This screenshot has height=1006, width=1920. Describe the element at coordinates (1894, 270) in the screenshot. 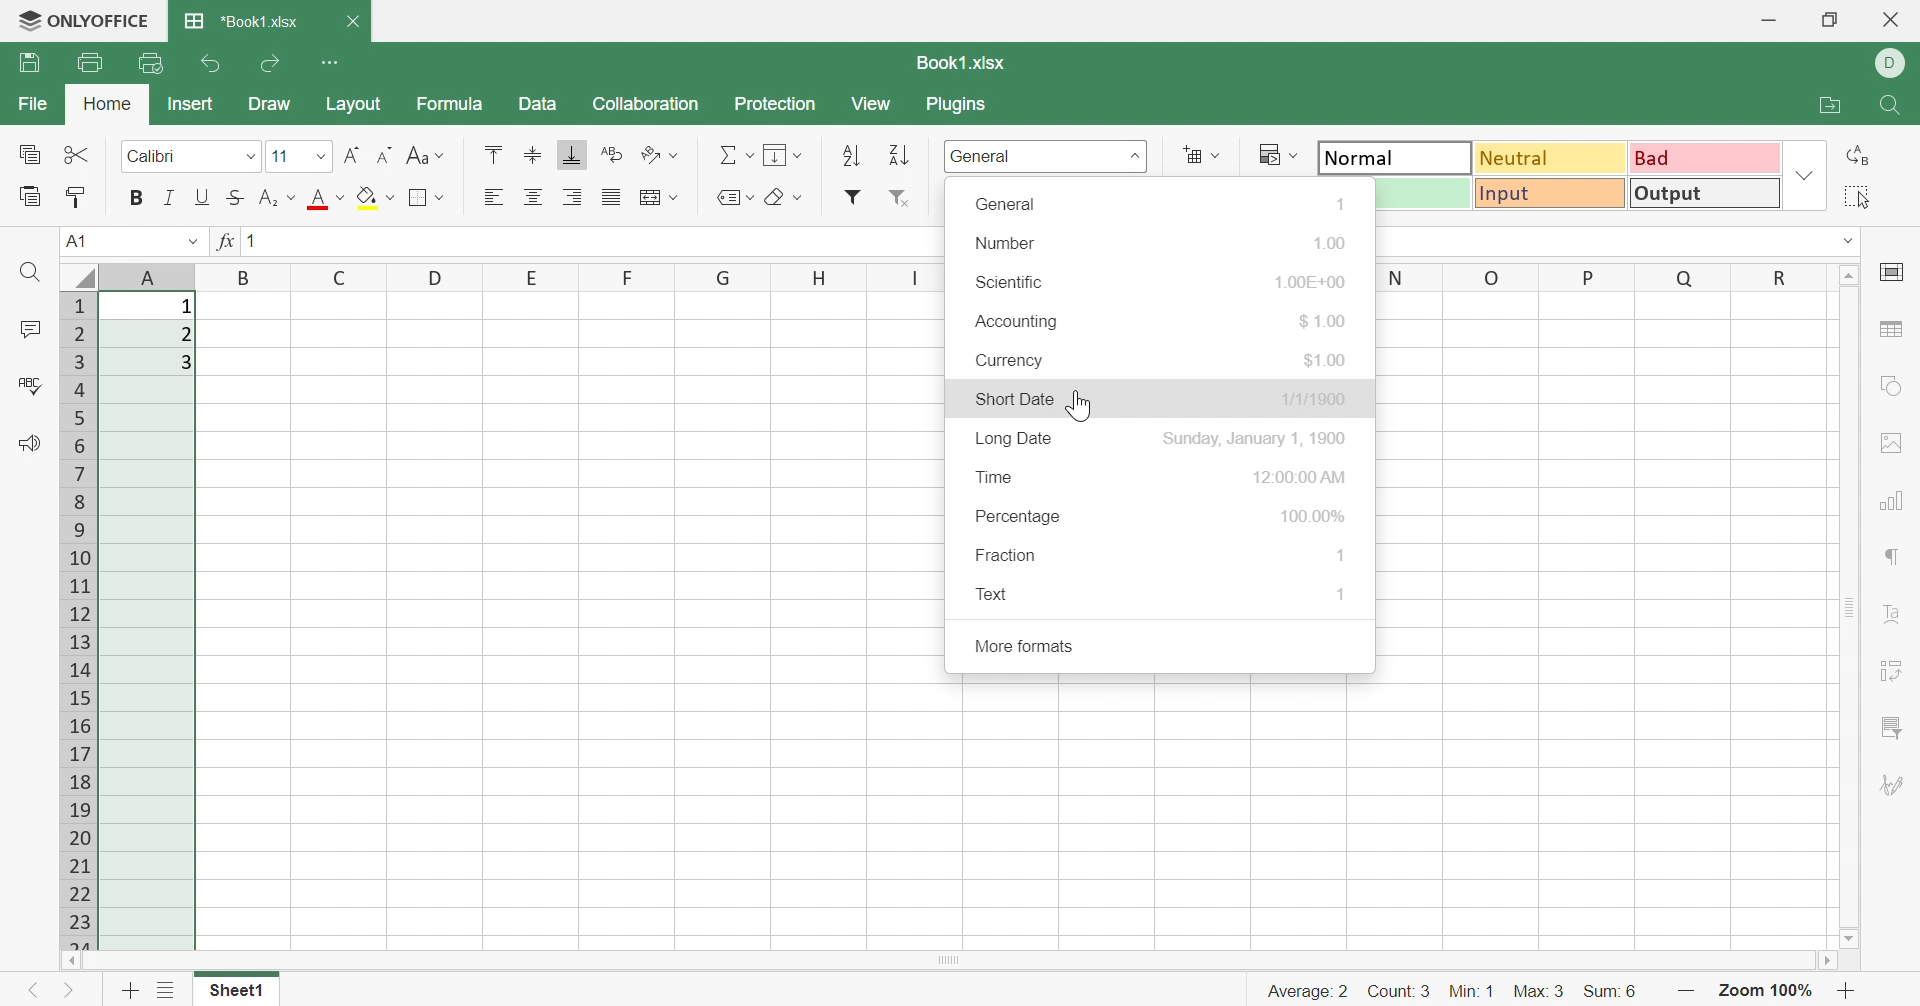

I see `Cell settings` at that location.